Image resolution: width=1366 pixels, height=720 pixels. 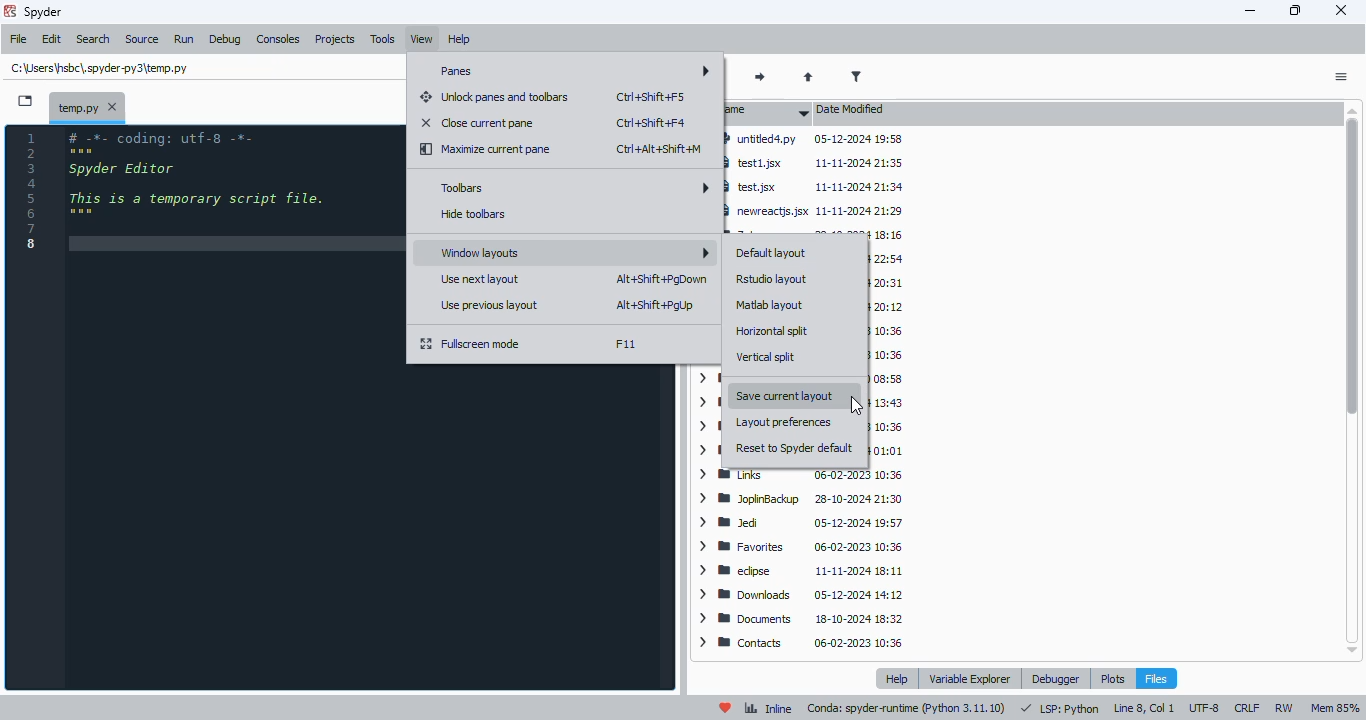 I want to click on Searches, so click(x=884, y=331).